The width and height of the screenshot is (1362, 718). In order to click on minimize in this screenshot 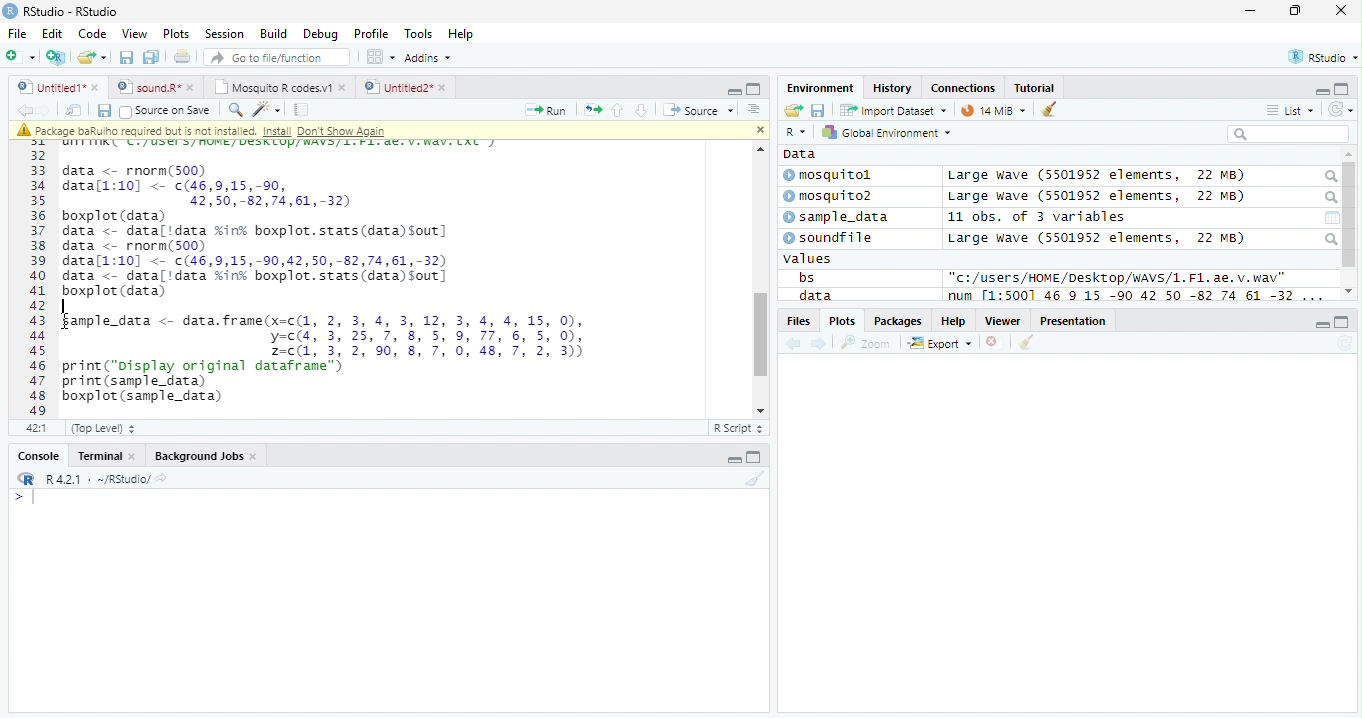, I will do `click(732, 456)`.